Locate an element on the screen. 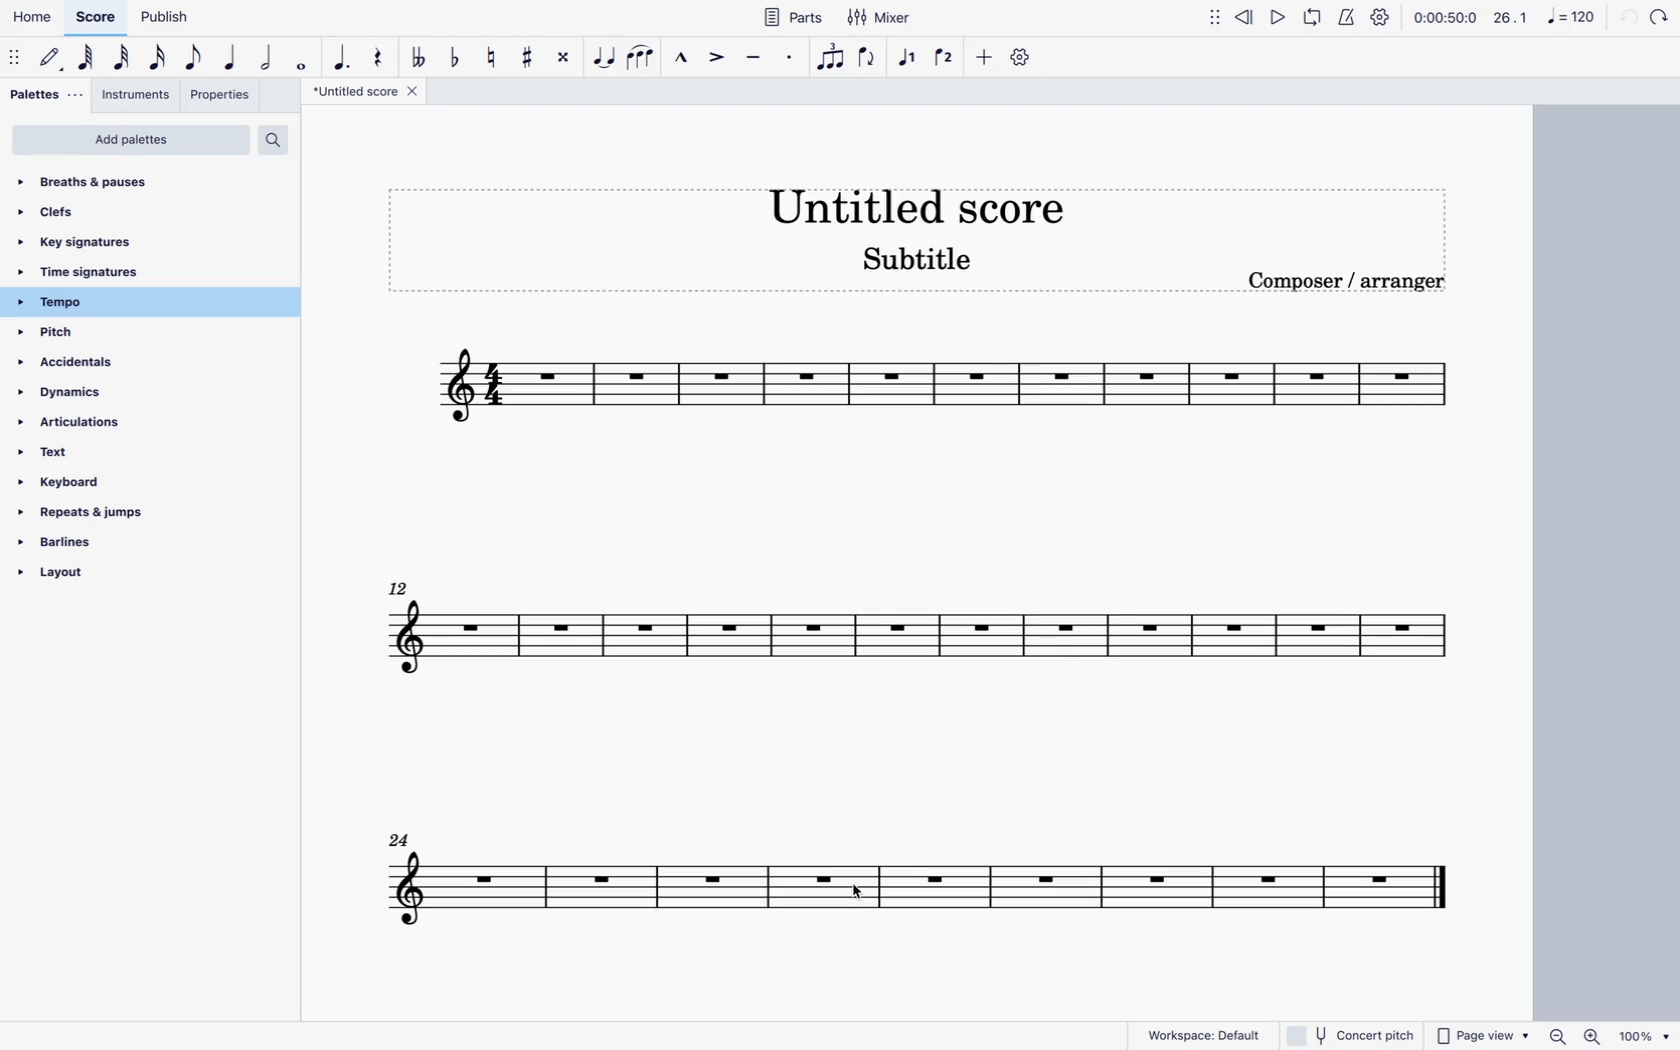  metronome is located at coordinates (1351, 16).